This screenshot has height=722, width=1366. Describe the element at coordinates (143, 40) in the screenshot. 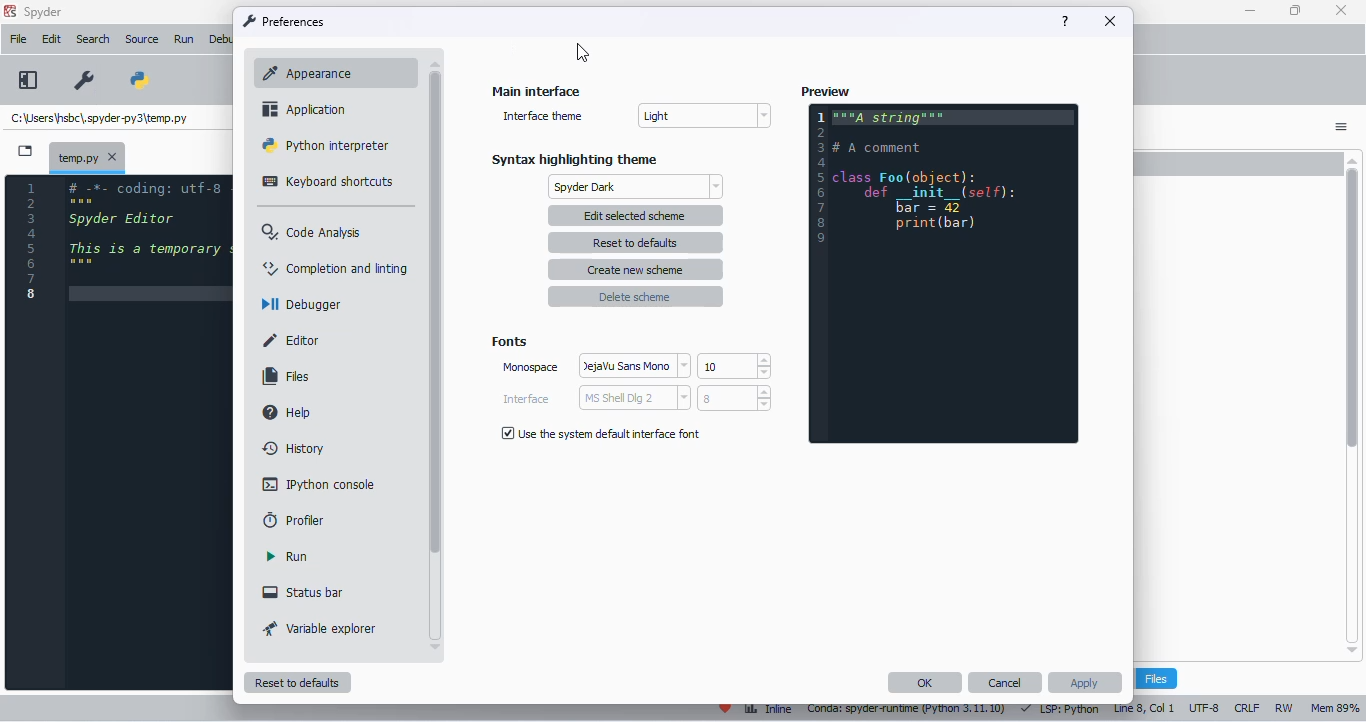

I see `source` at that location.